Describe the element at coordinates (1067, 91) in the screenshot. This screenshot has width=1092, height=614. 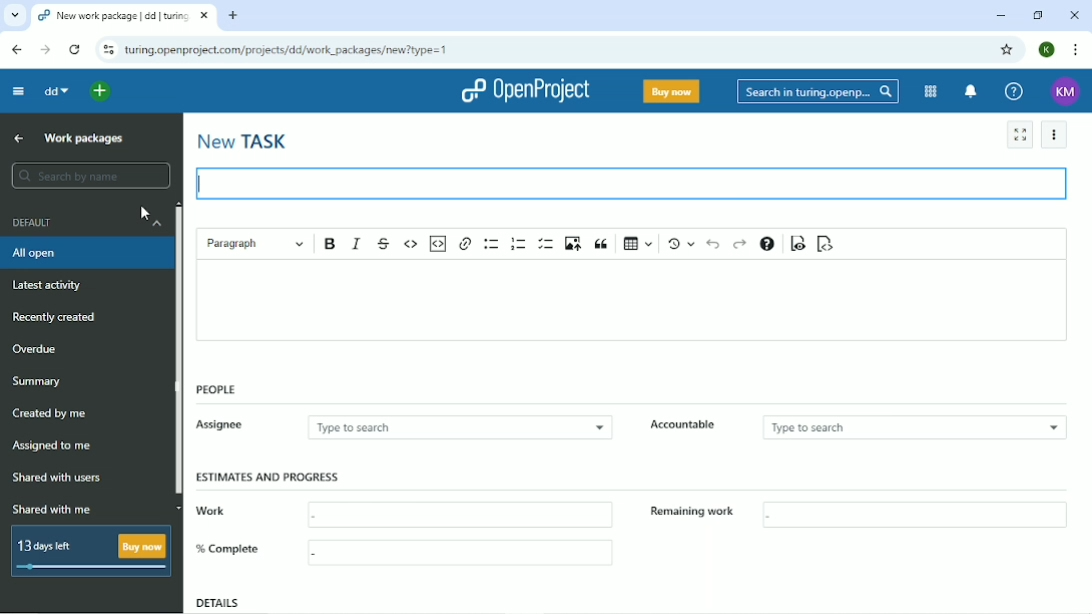
I see `KM` at that location.